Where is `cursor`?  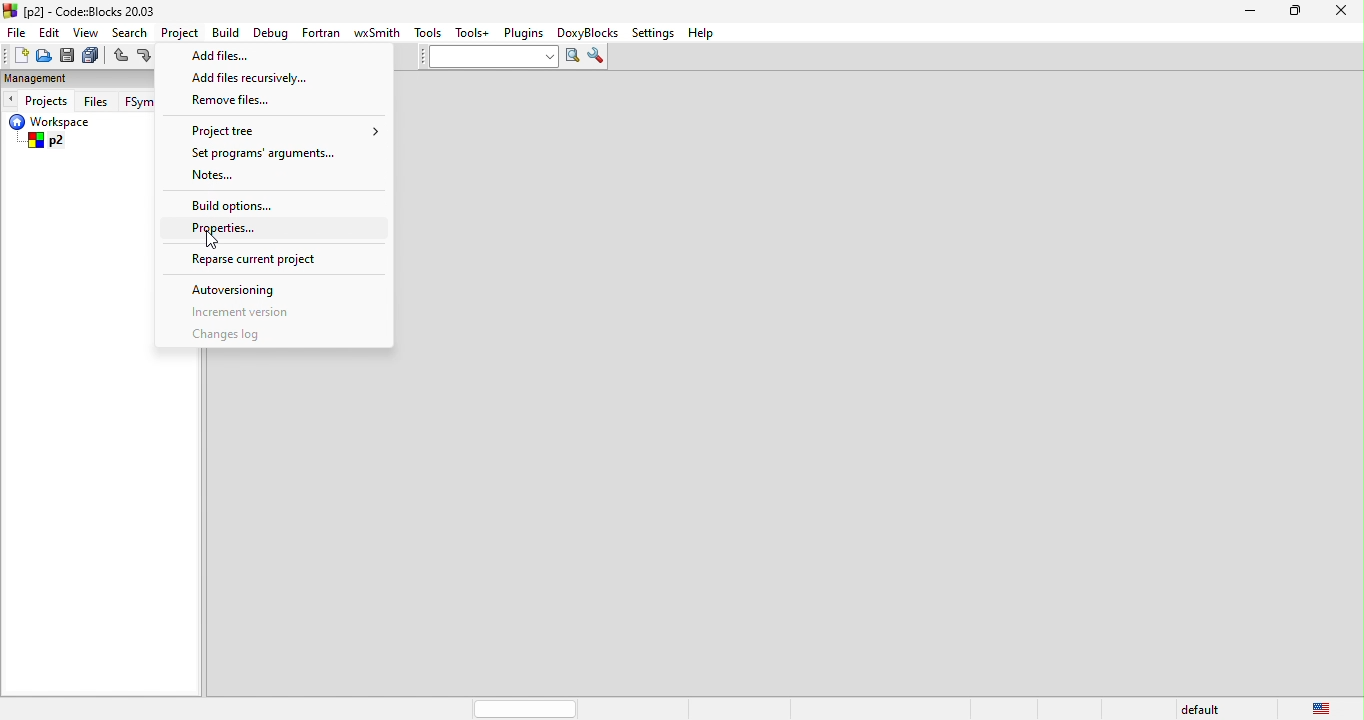 cursor is located at coordinates (220, 238).